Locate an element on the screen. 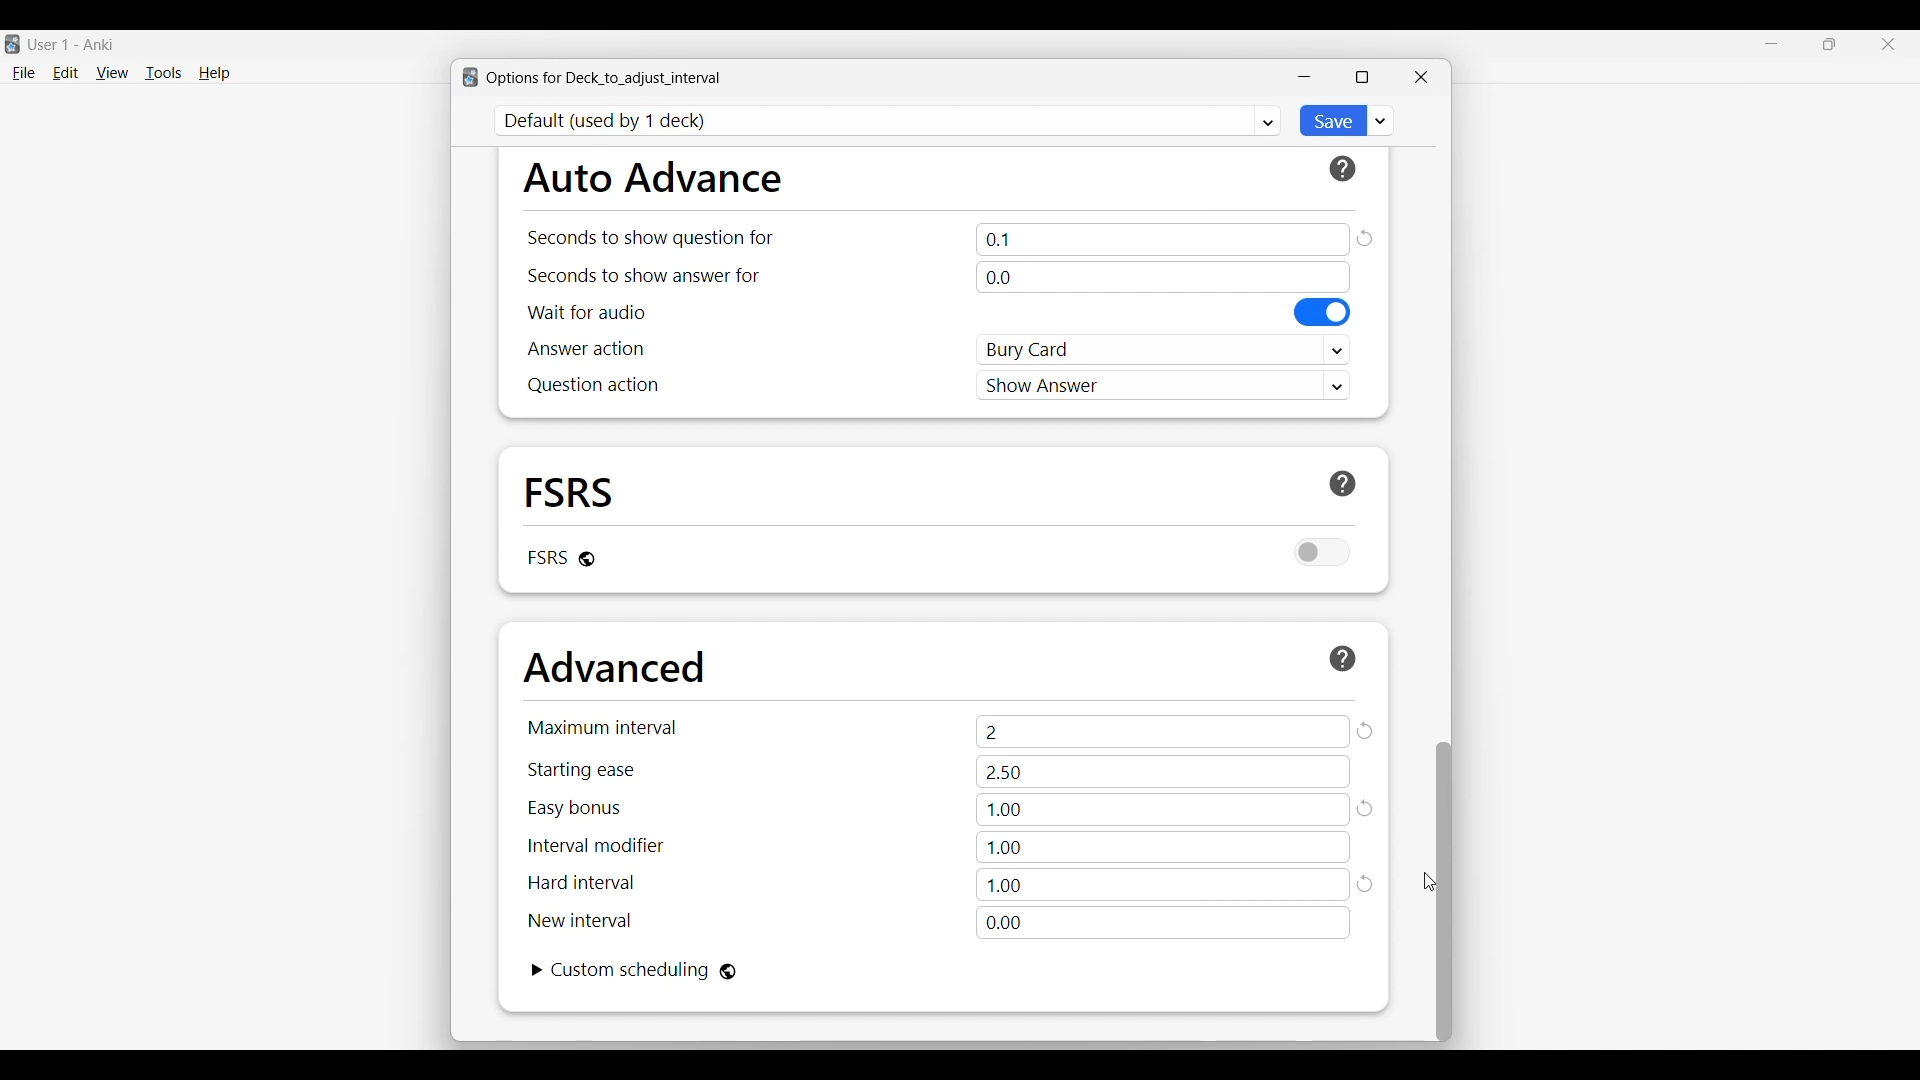  Cursor position unchanged after dragging vertical slide bar is located at coordinates (1430, 882).